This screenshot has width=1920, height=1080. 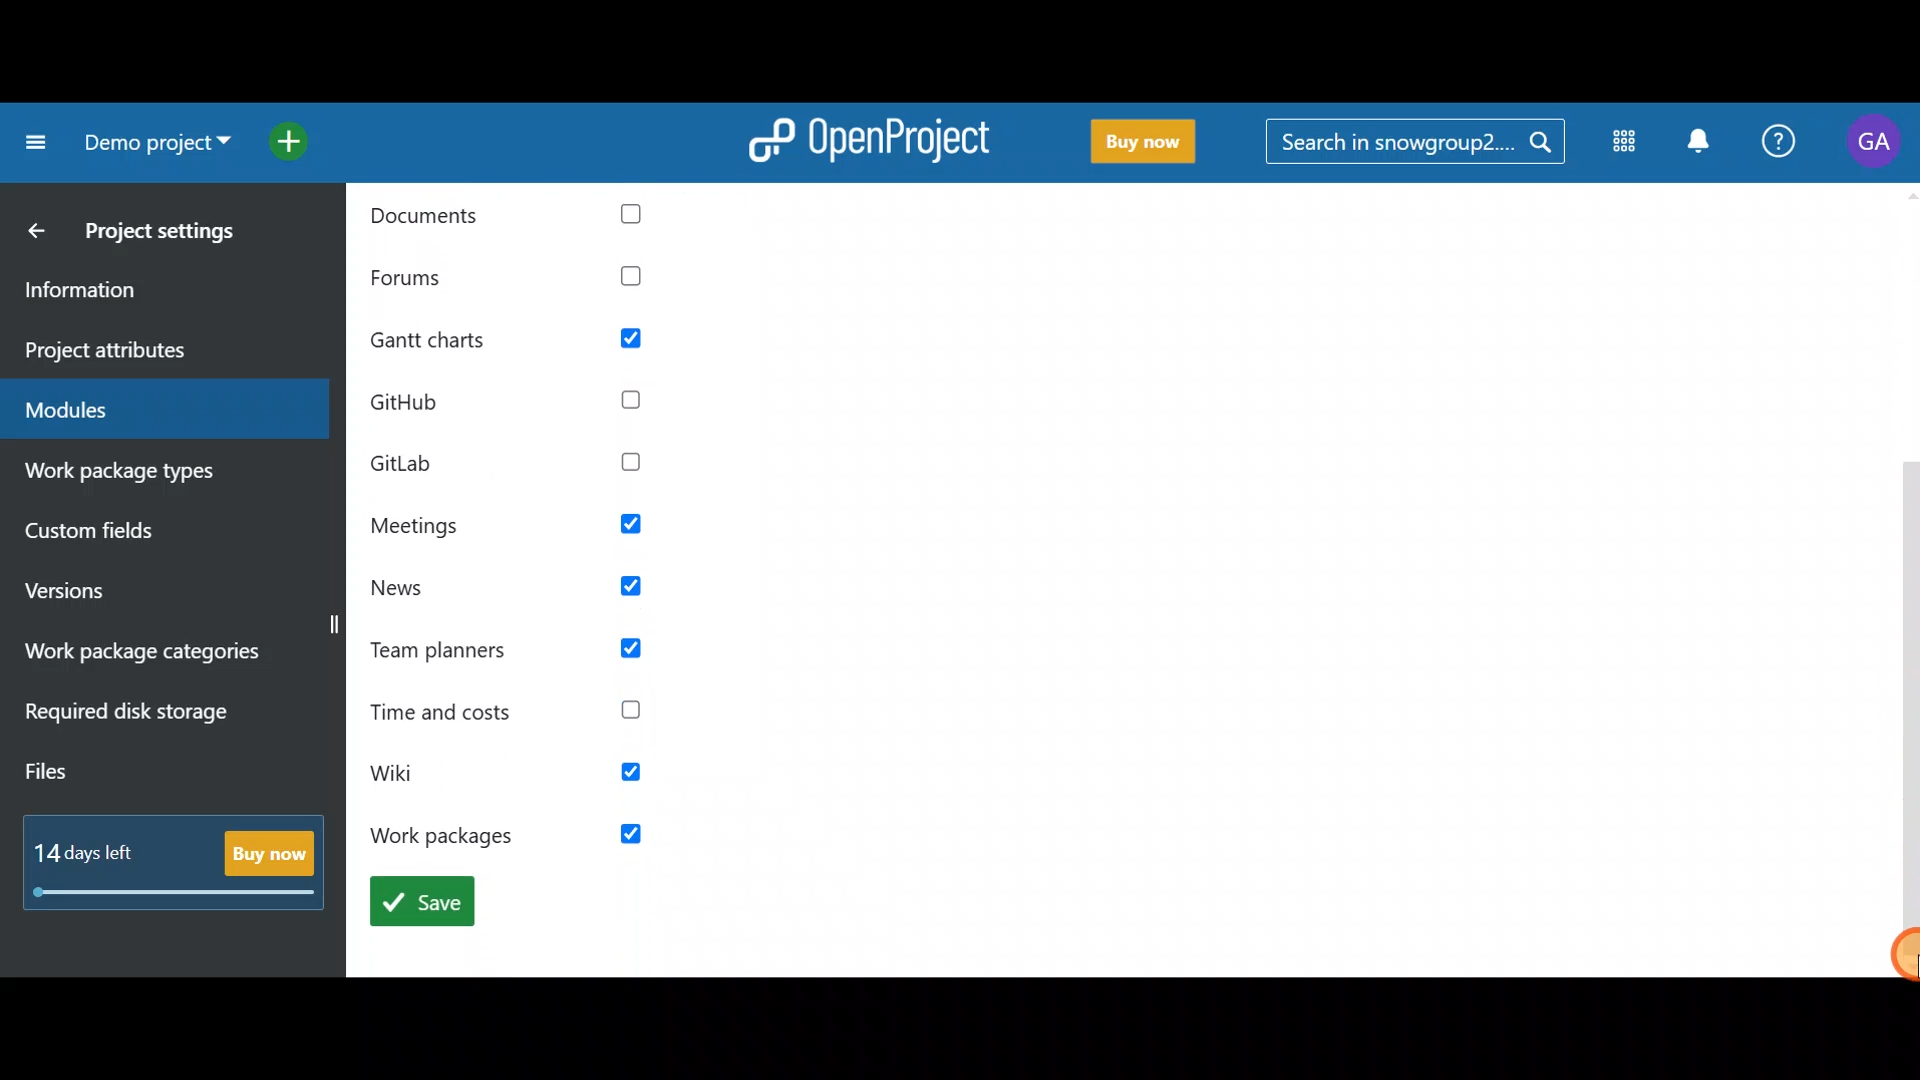 I want to click on News, so click(x=510, y=591).